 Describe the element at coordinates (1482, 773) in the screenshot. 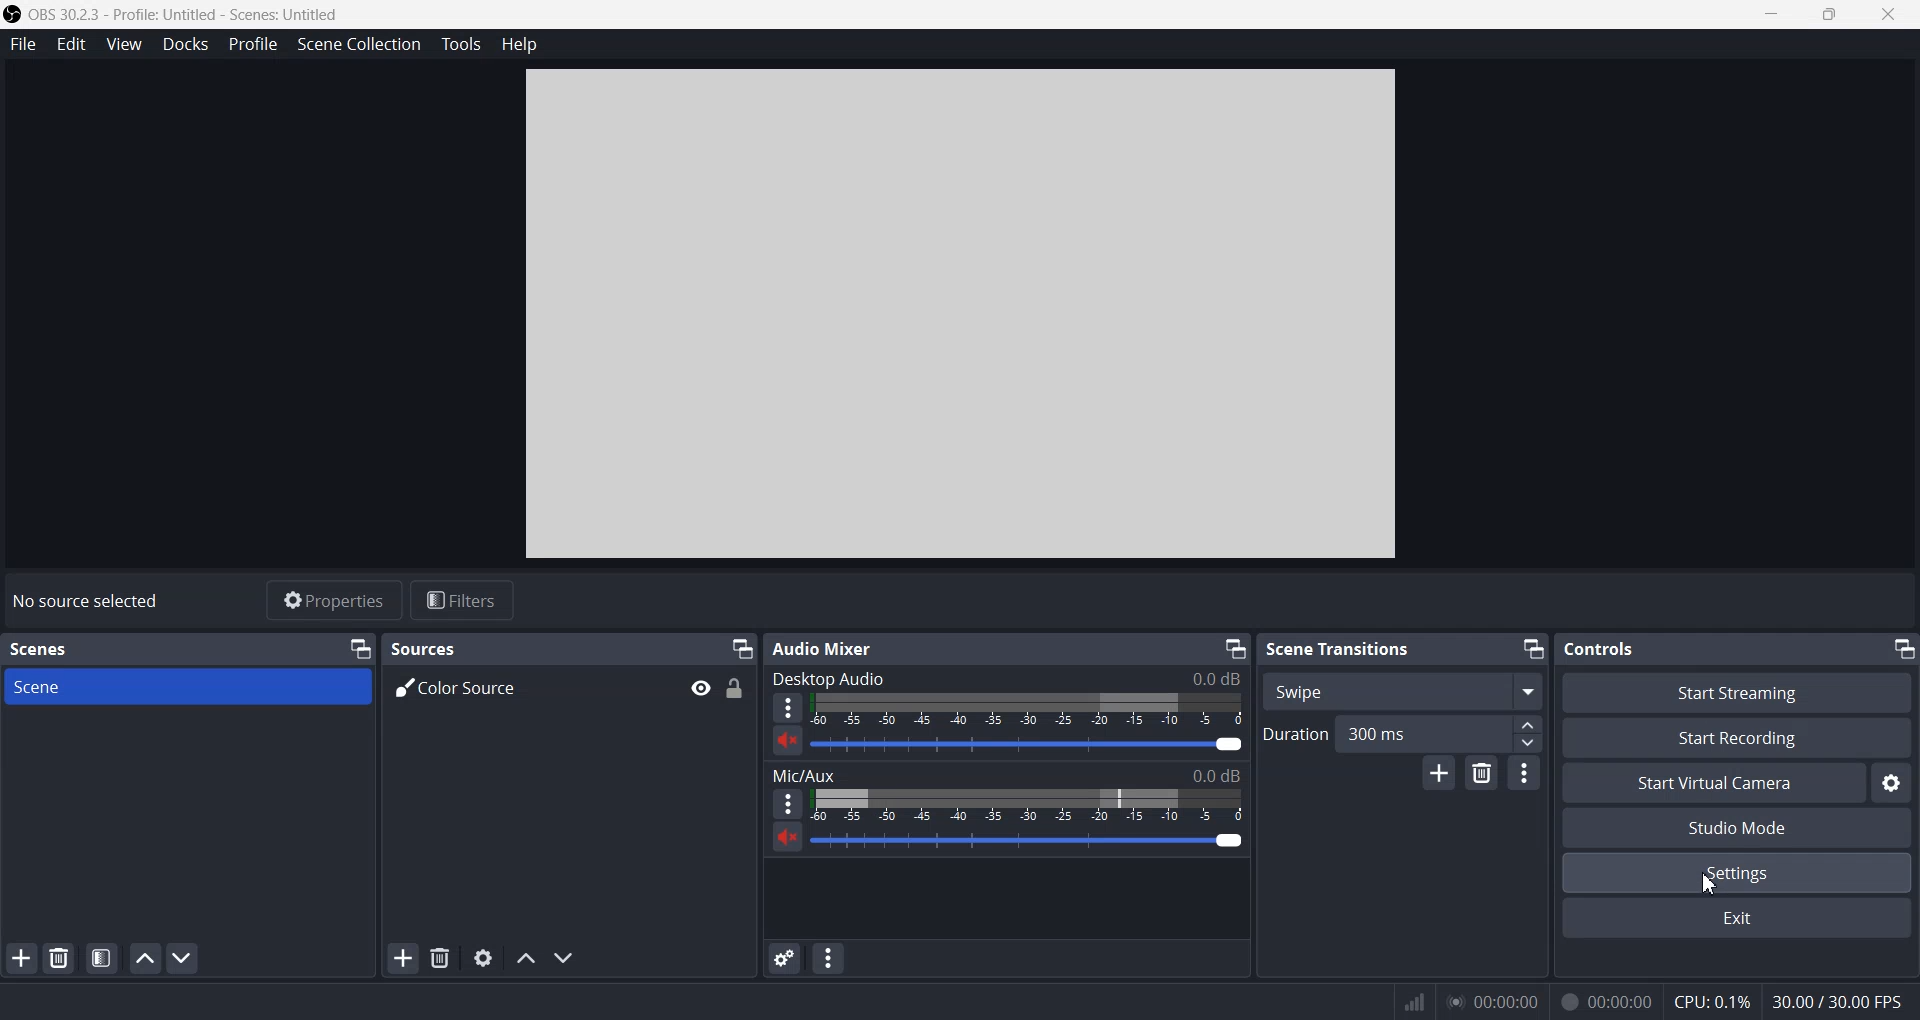

I see `Remove Configurable Transition` at that location.